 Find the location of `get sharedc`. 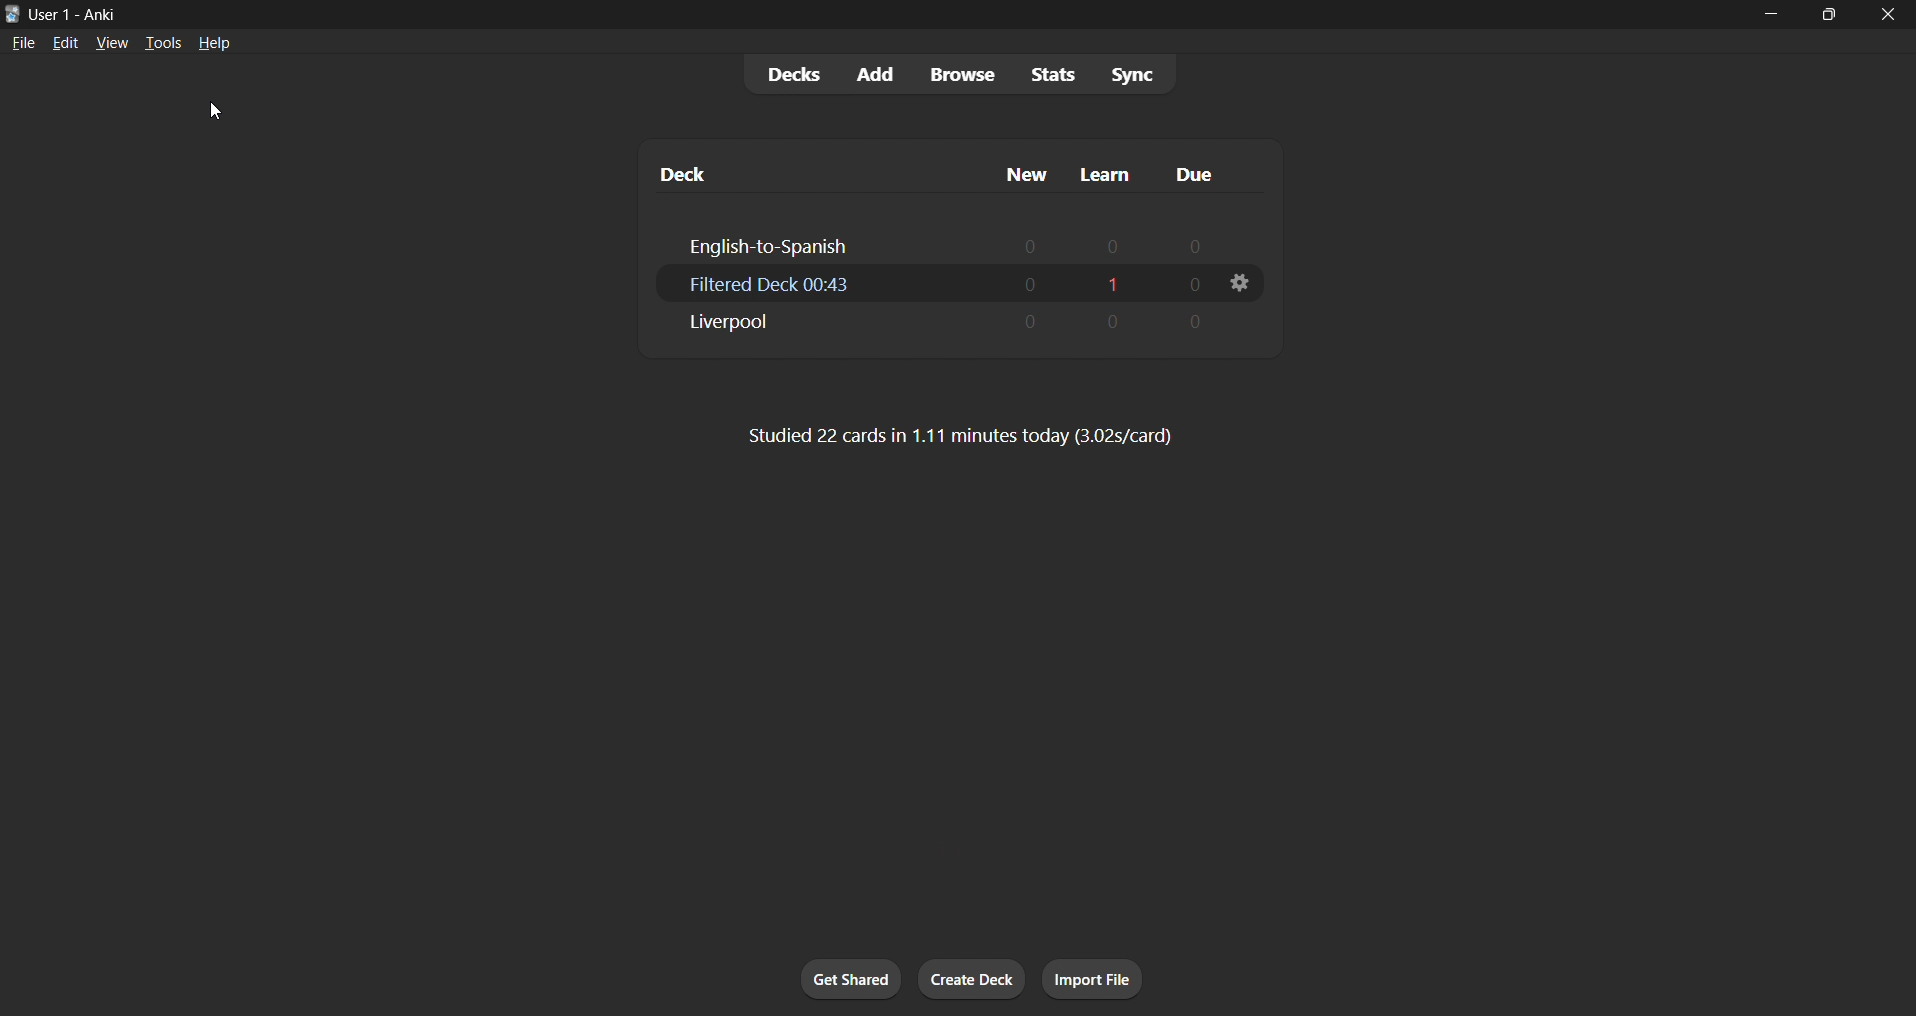

get sharedc is located at coordinates (848, 976).